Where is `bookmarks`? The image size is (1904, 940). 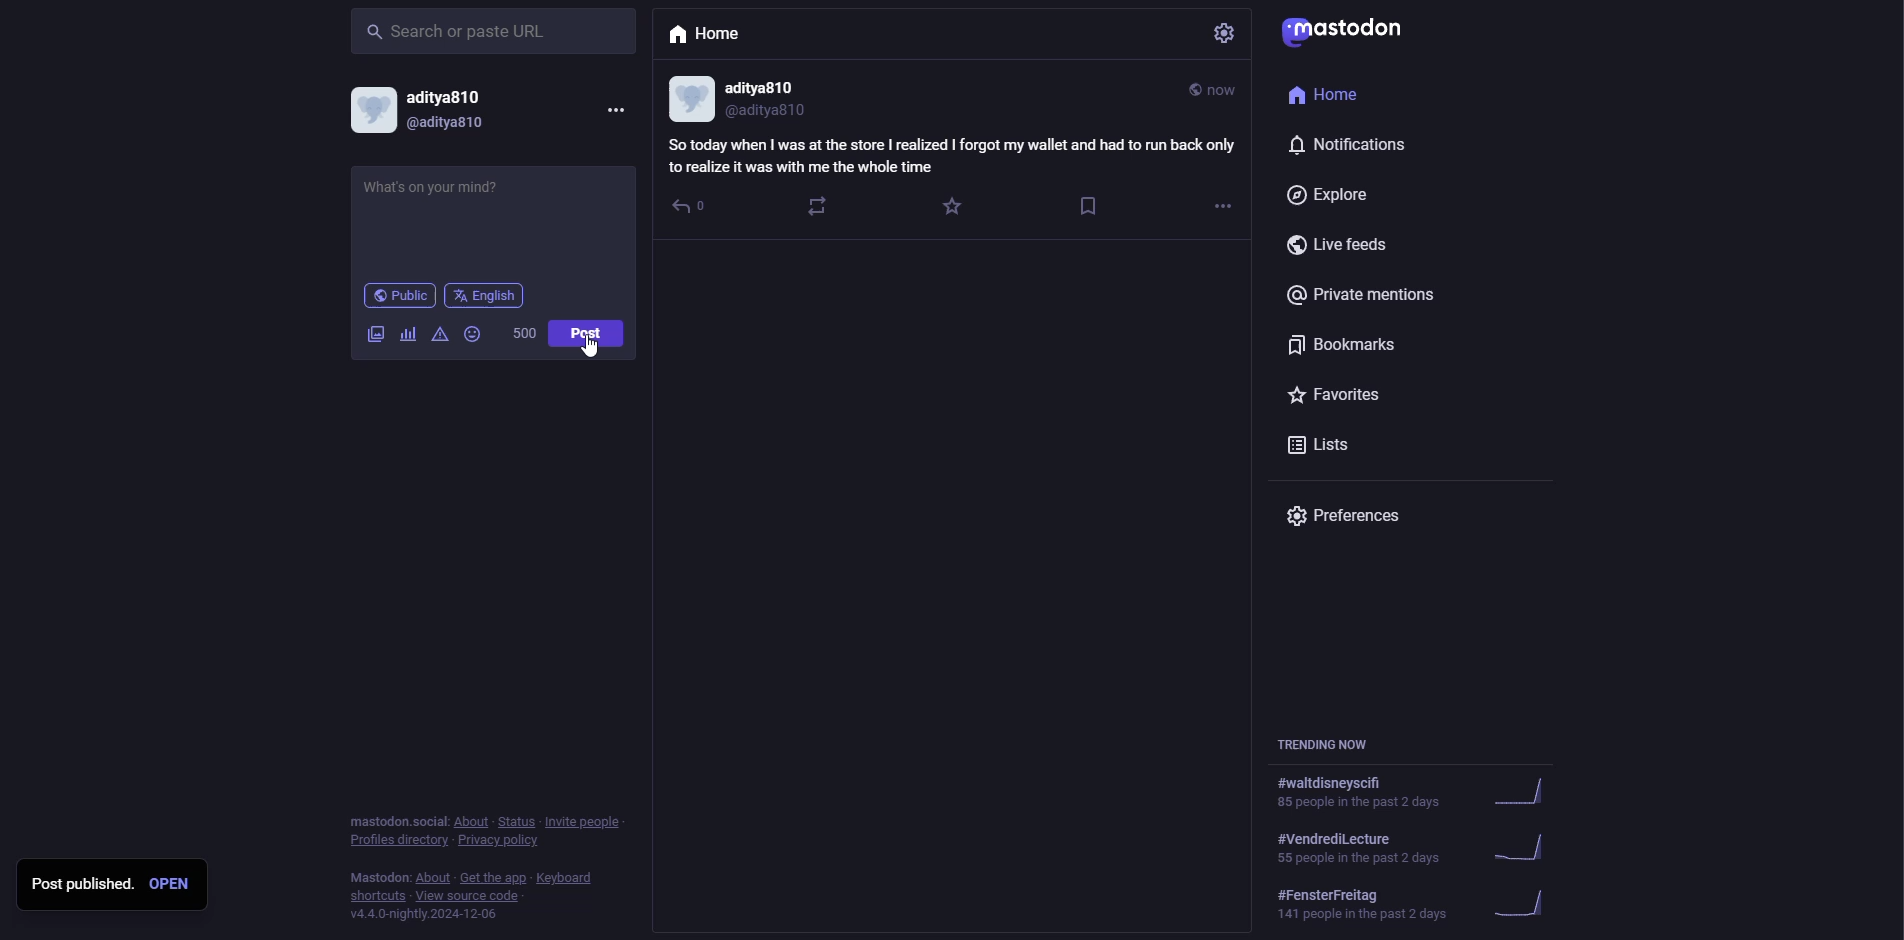 bookmarks is located at coordinates (1343, 345).